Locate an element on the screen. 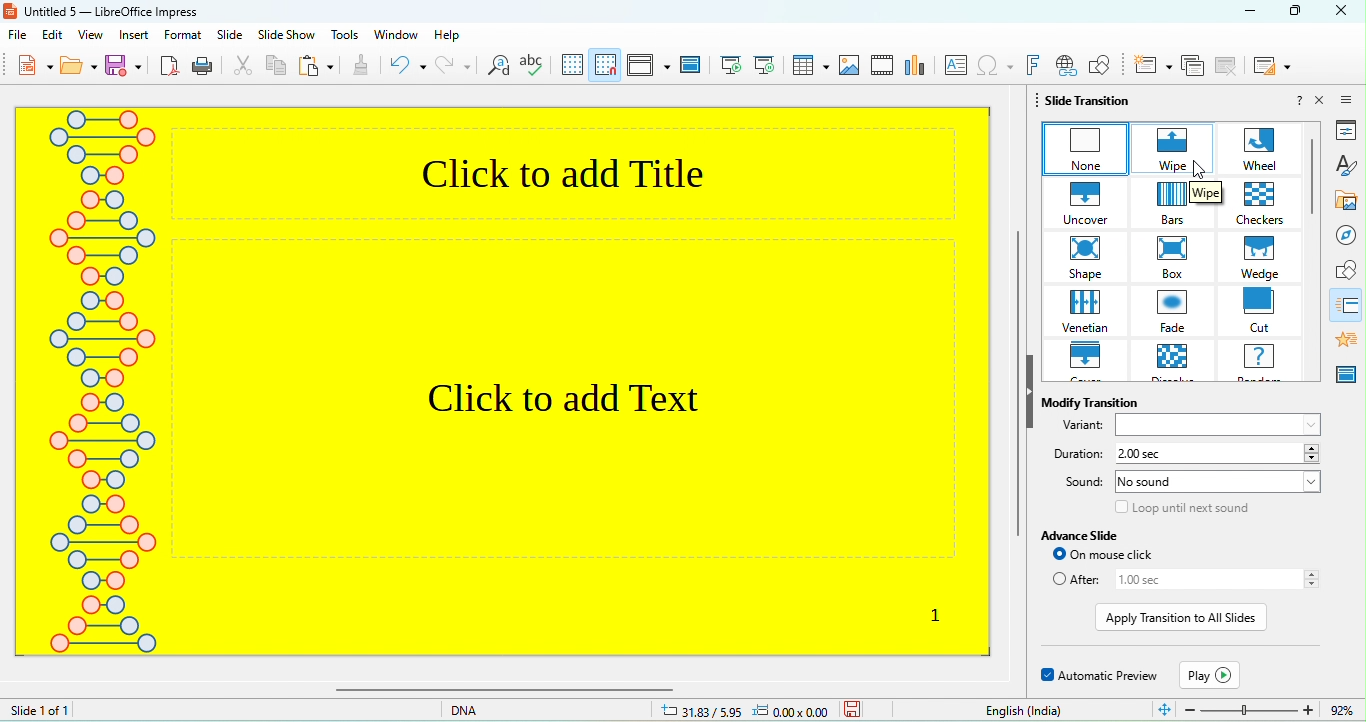  minimize is located at coordinates (1245, 13).